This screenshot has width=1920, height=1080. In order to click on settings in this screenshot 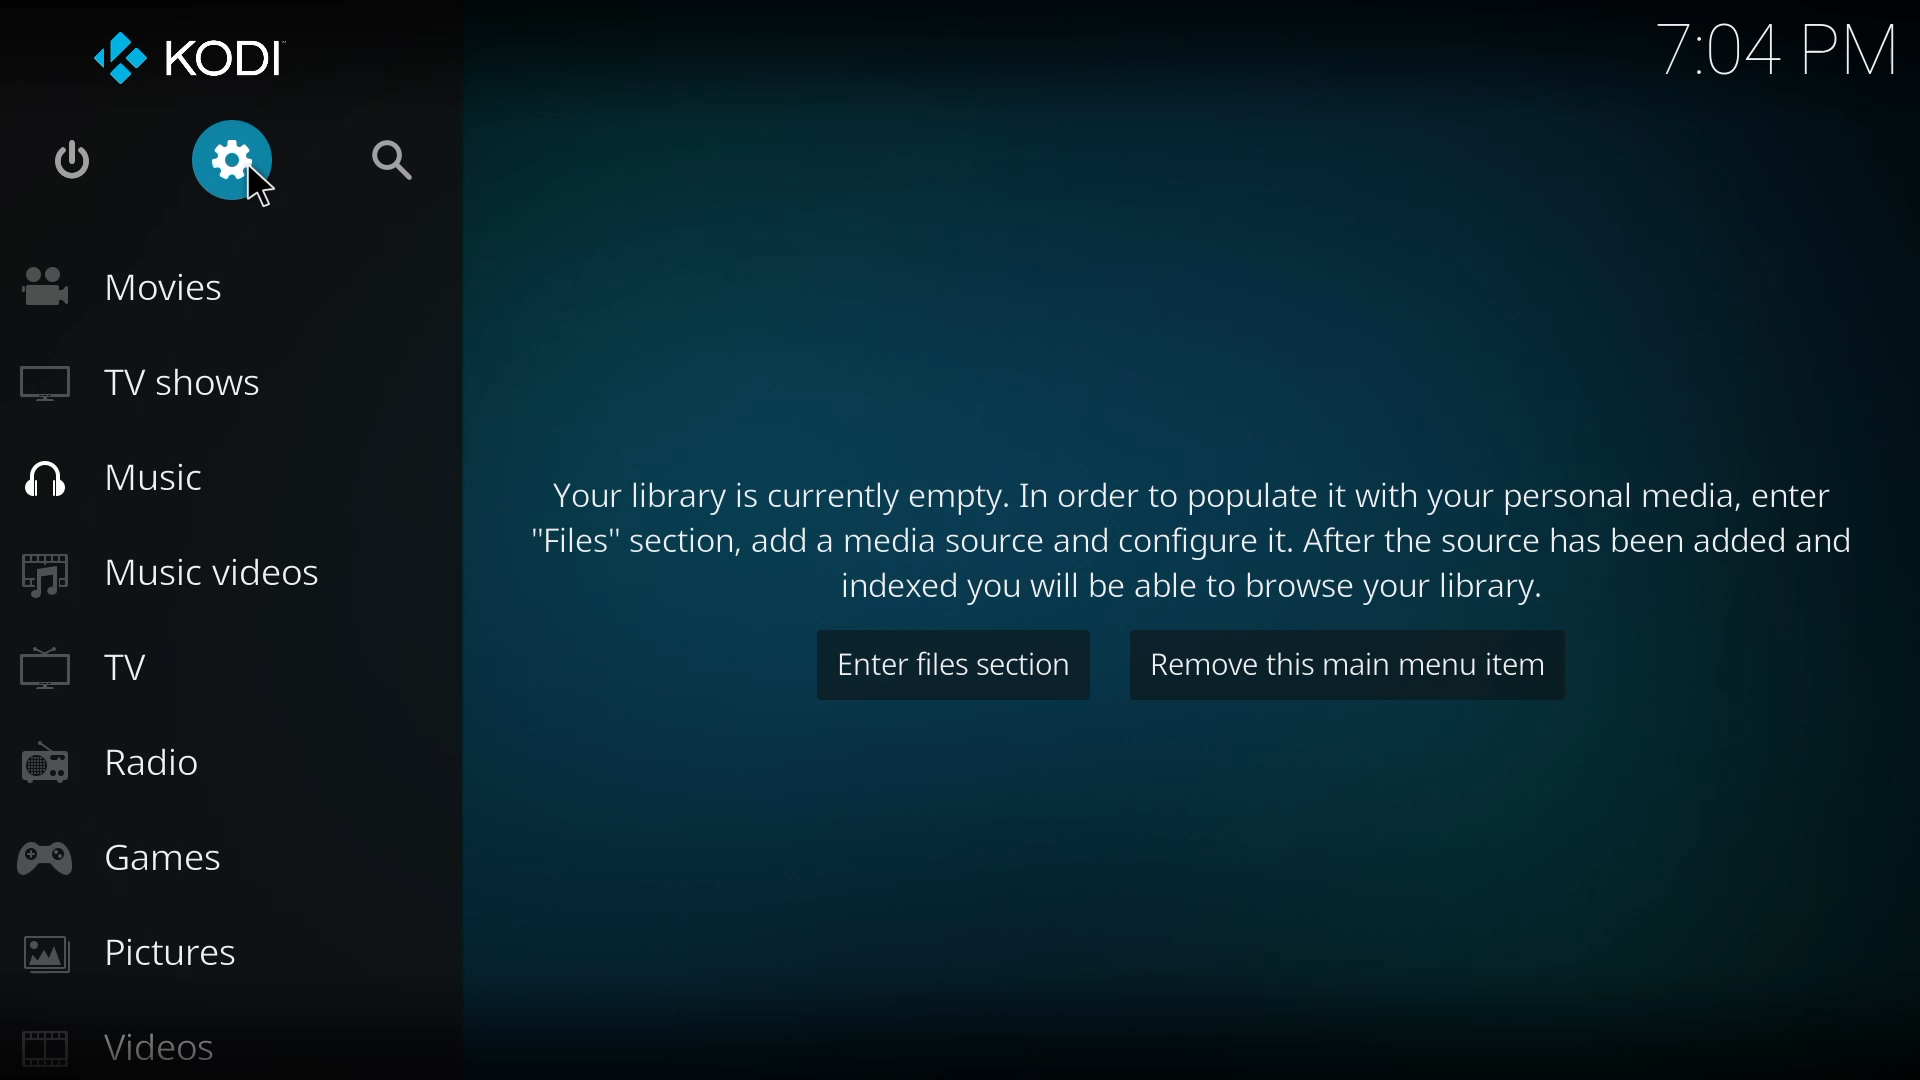, I will do `click(231, 162)`.